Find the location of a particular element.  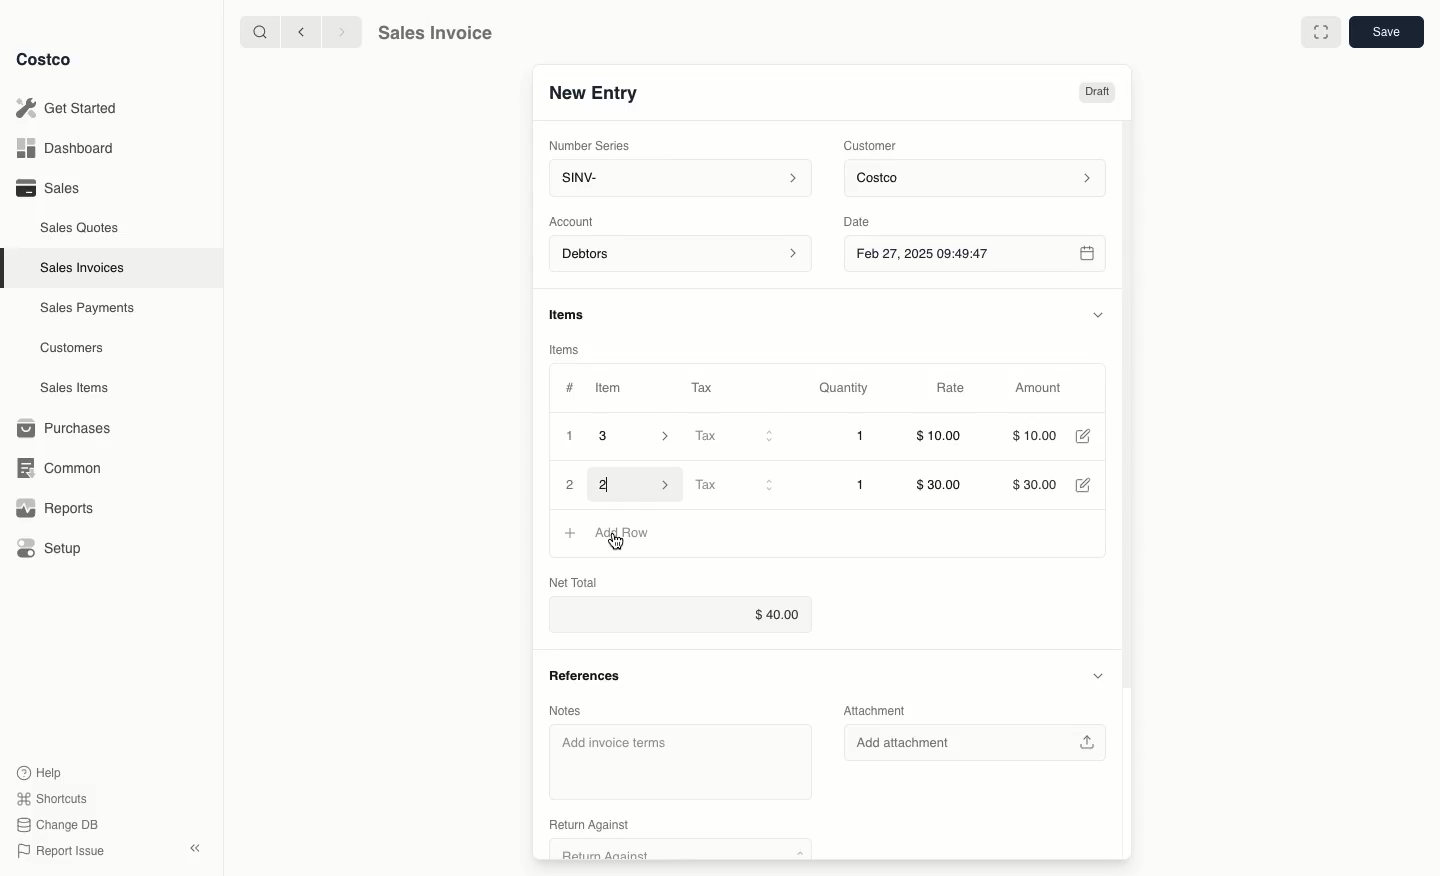

‘Add invoice terms is located at coordinates (673, 757).